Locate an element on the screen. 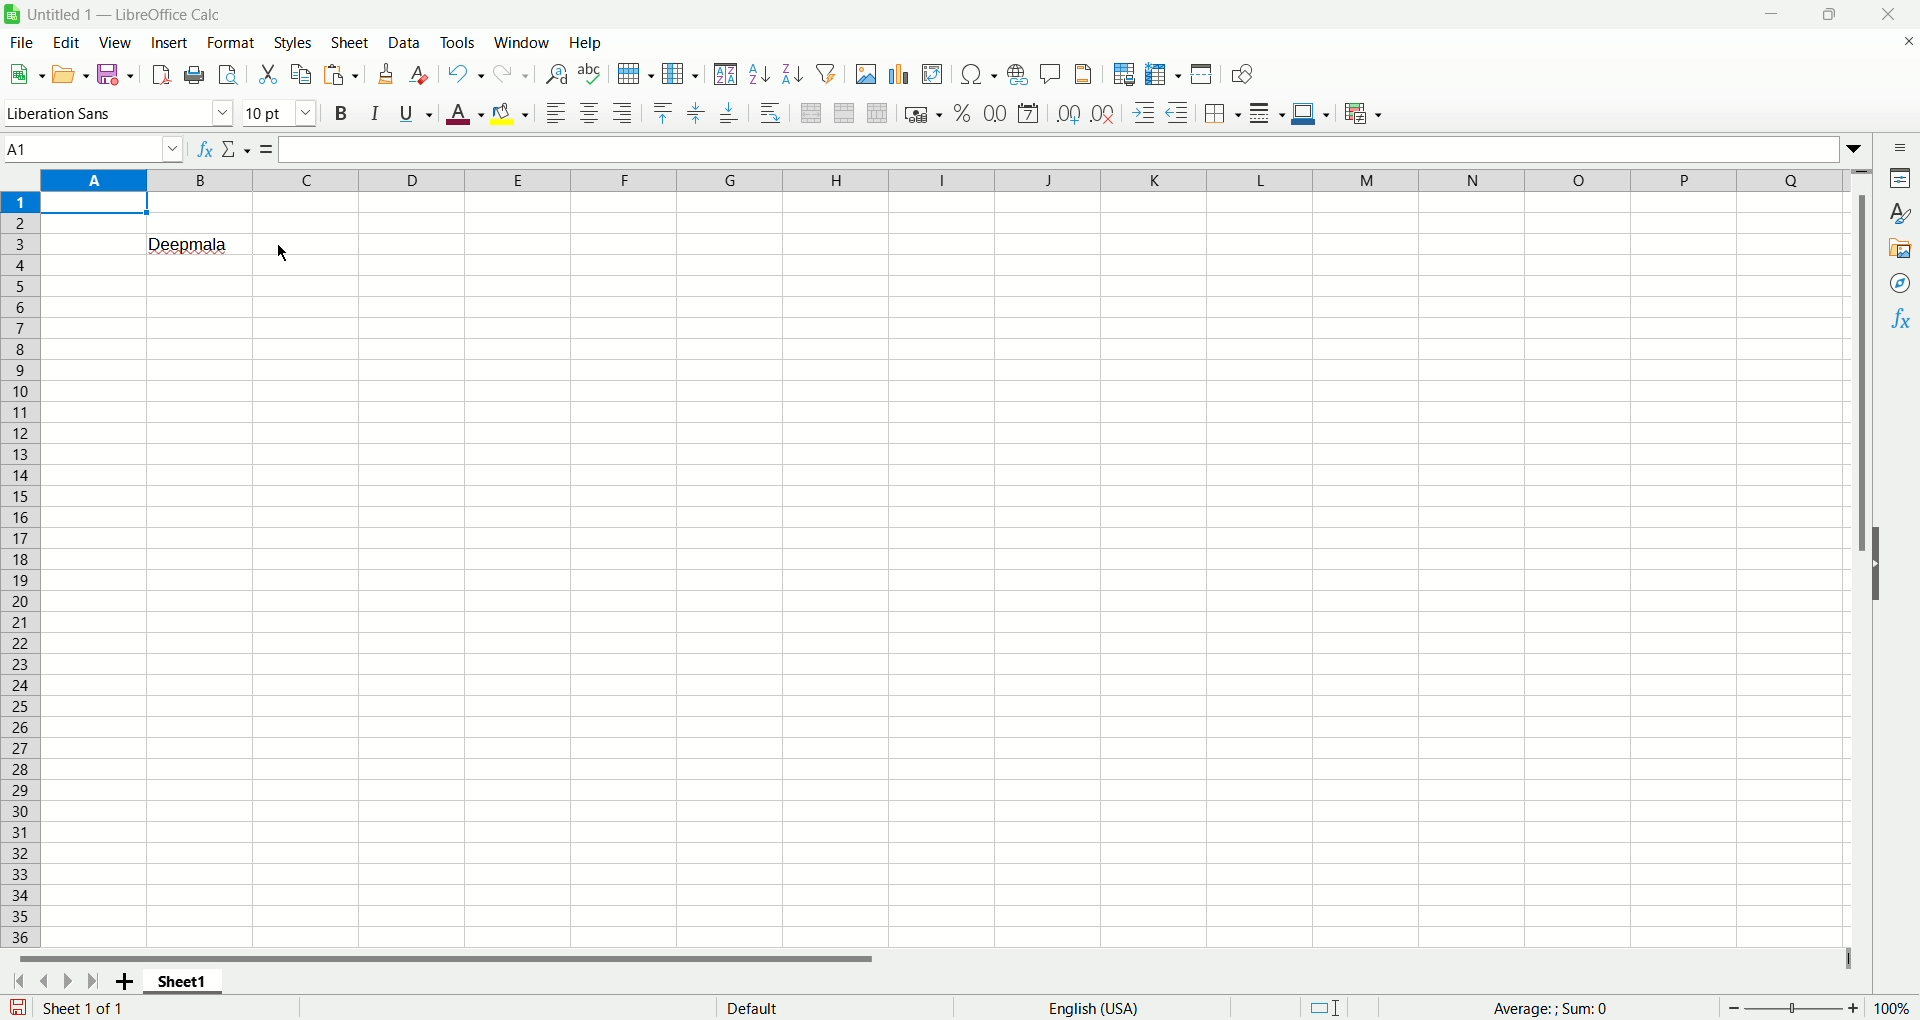  function wizard is located at coordinates (205, 149).